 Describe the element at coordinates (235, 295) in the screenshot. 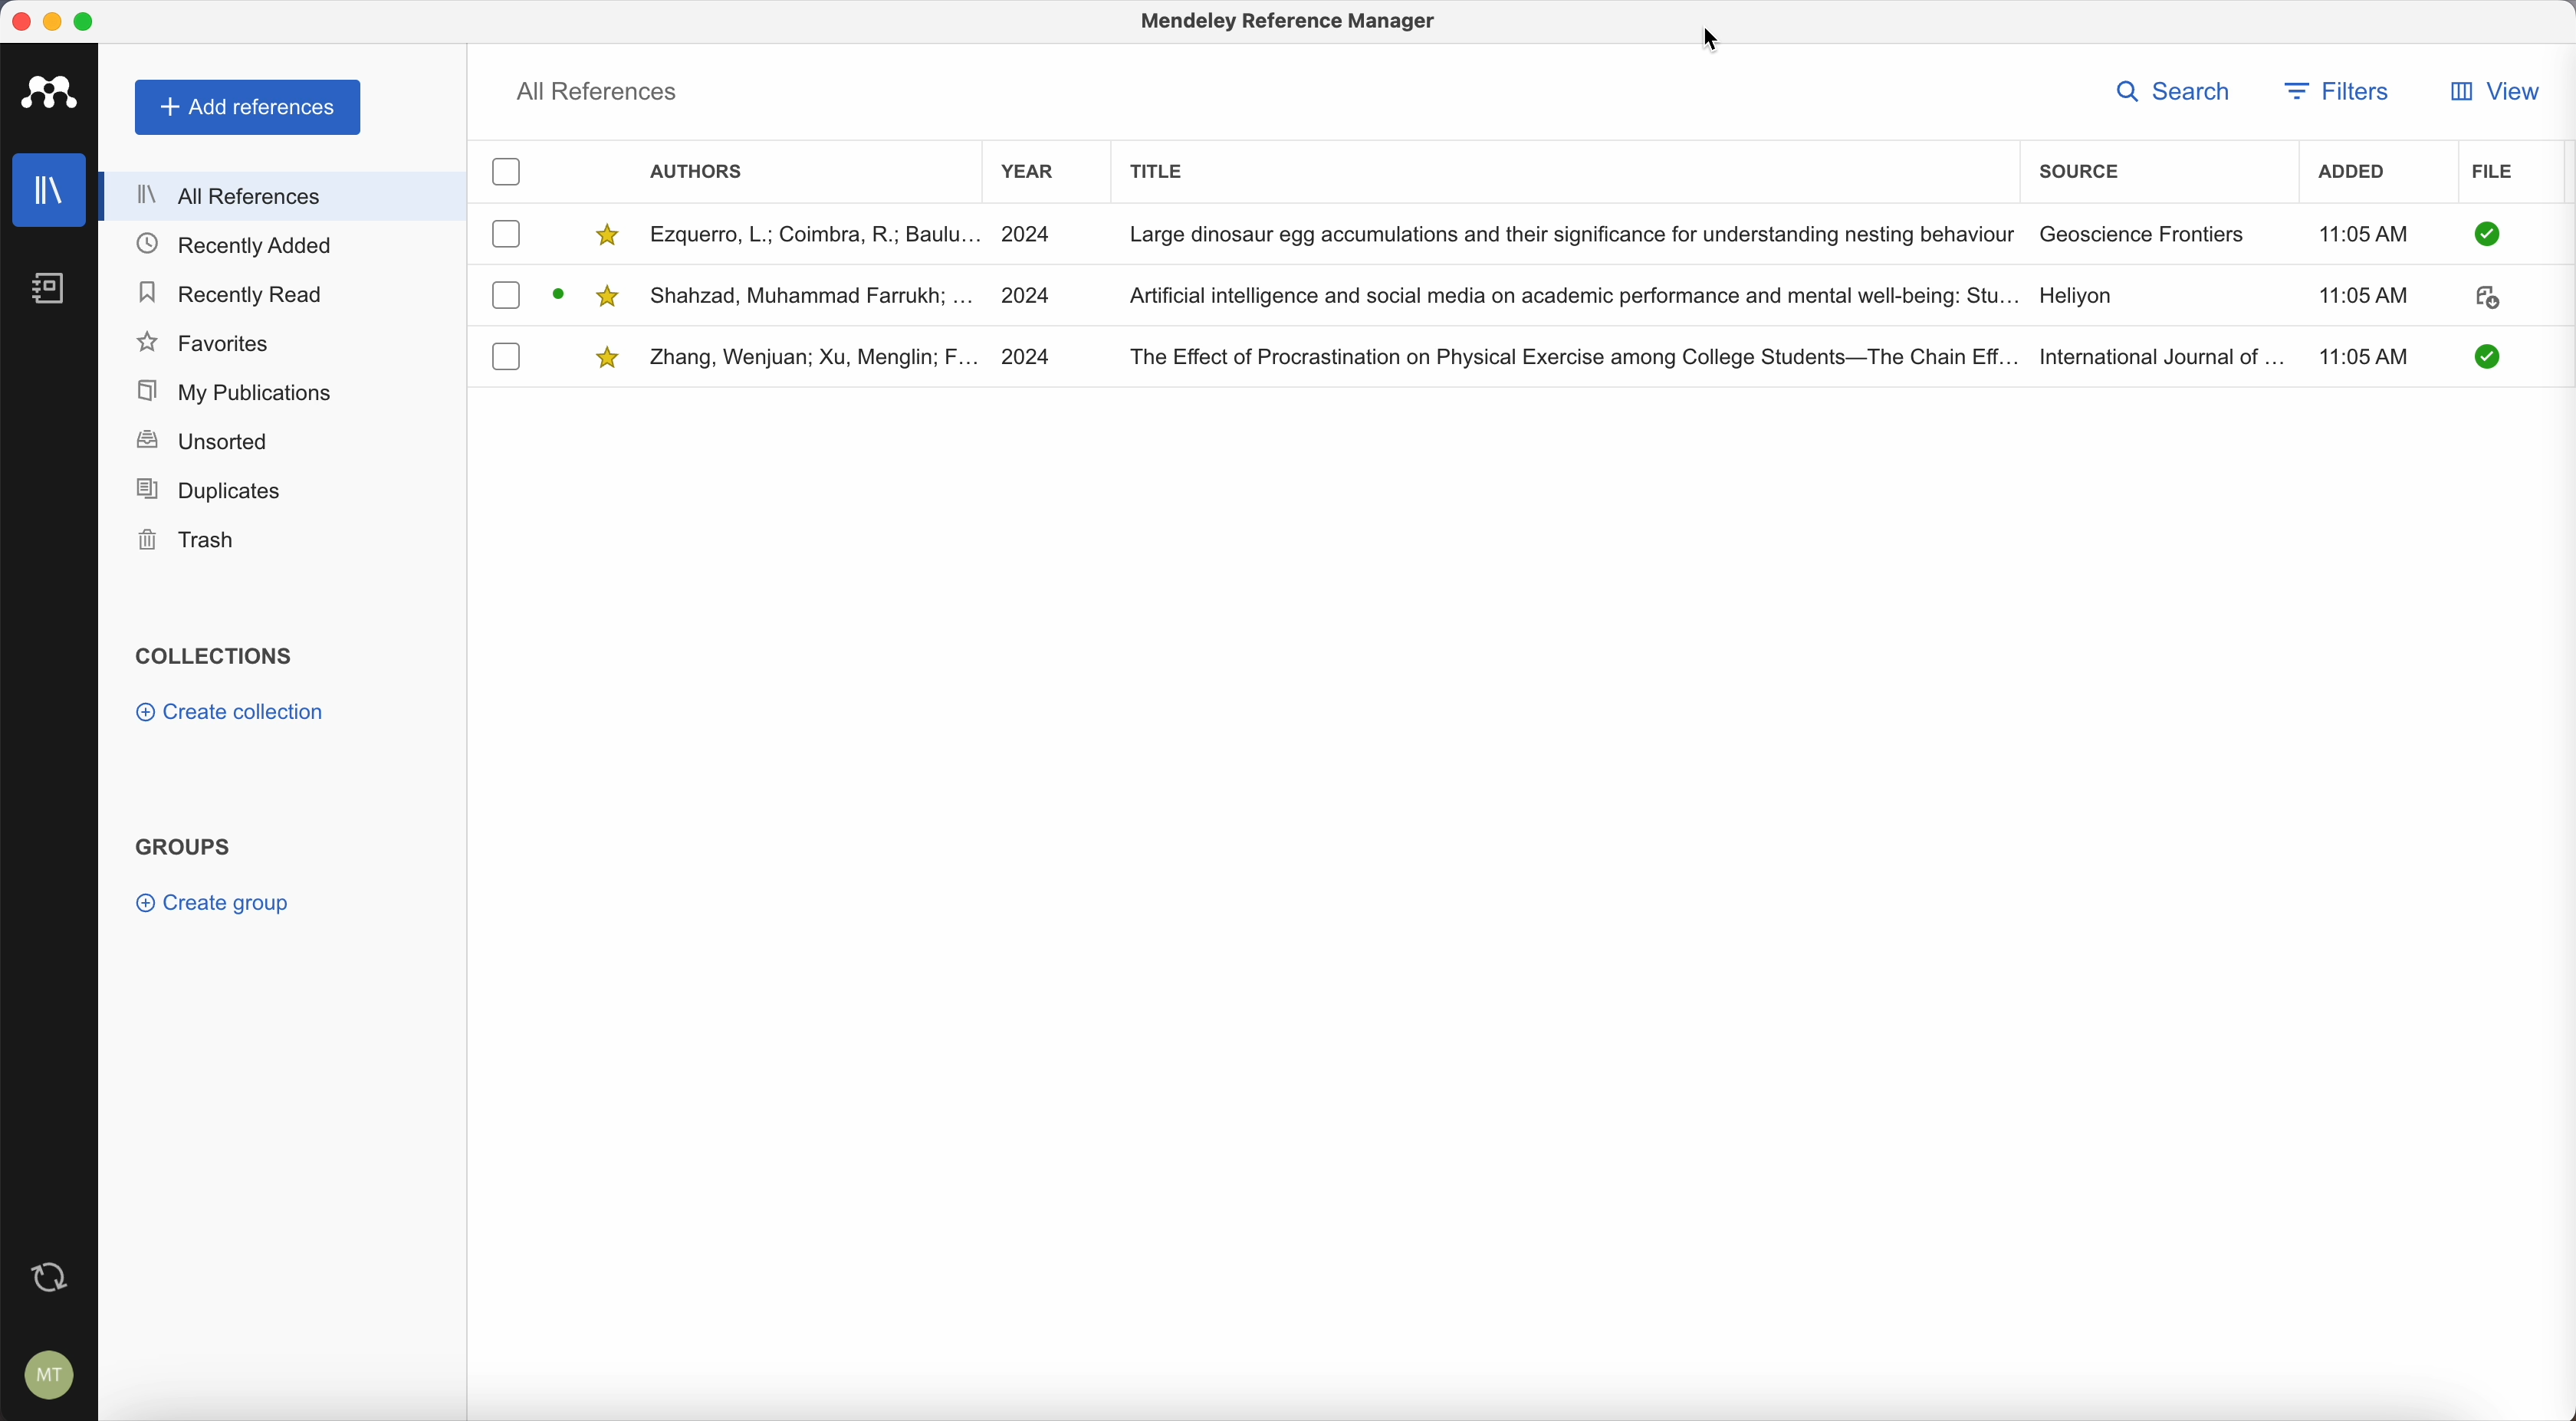

I see `recently read` at that location.